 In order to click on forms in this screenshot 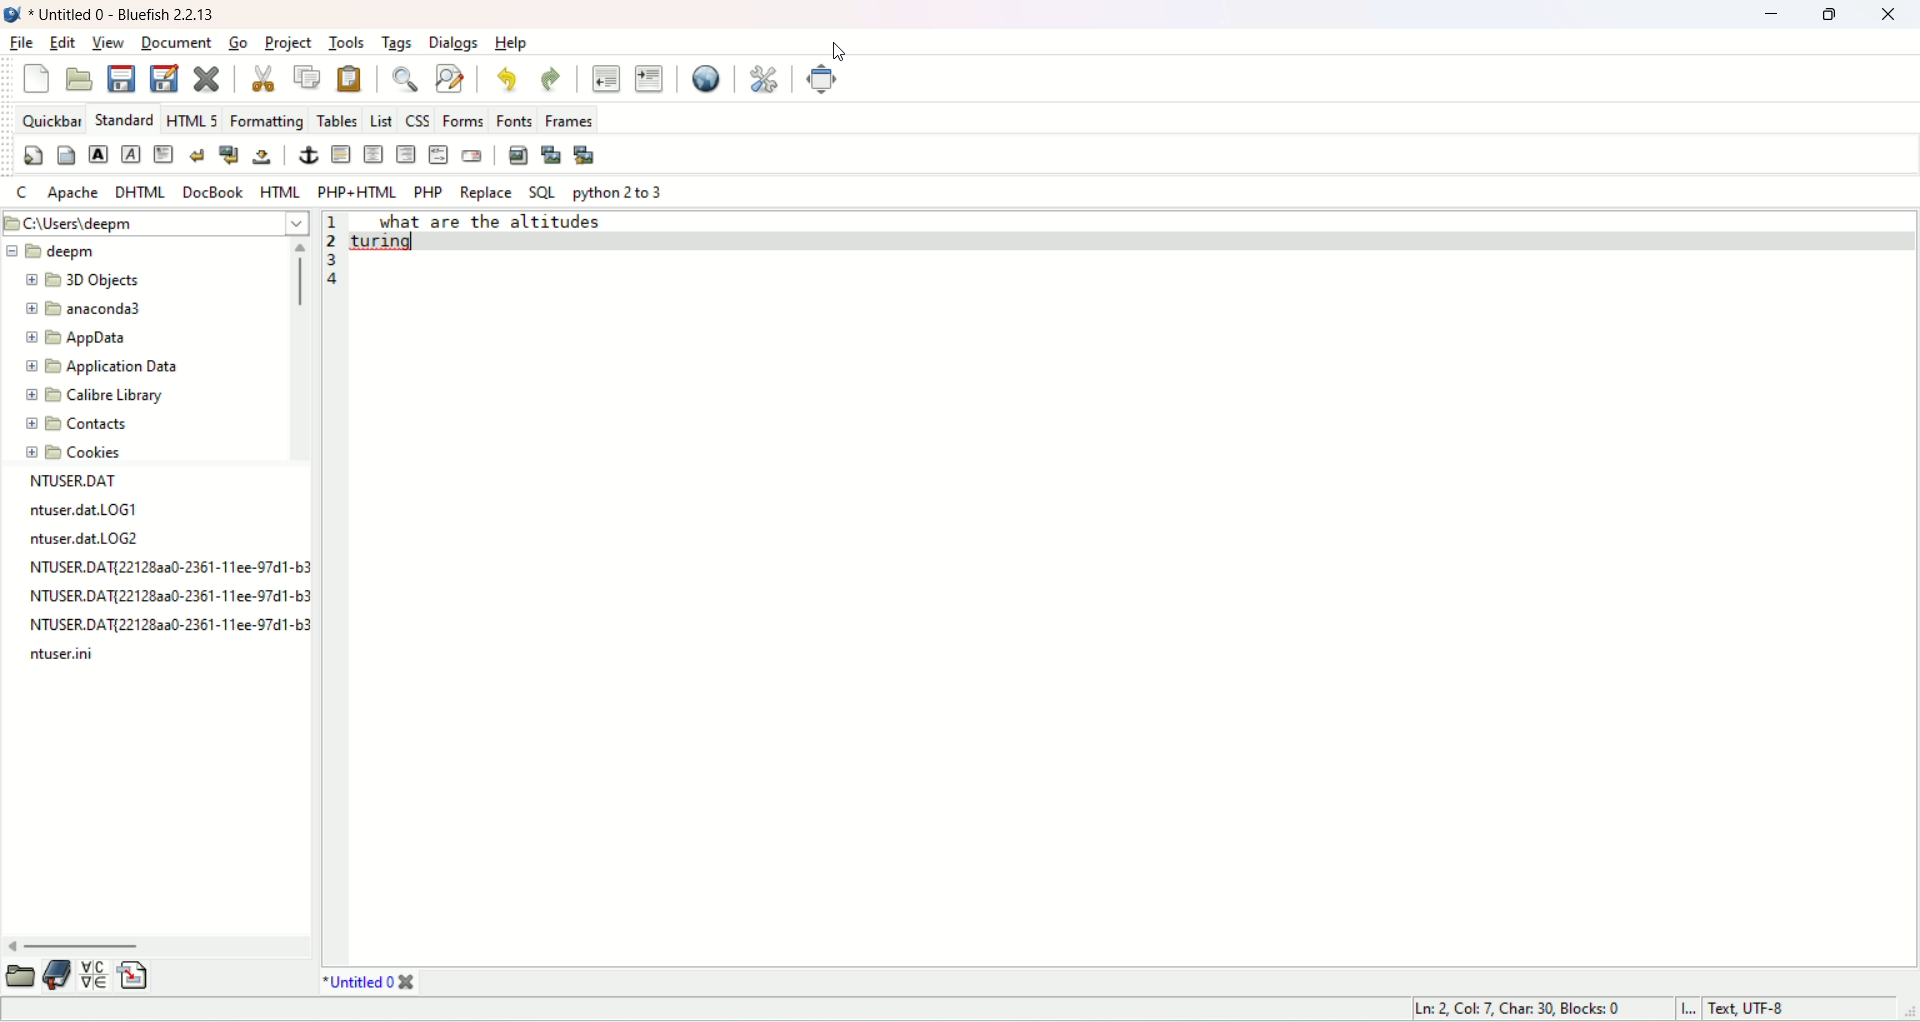, I will do `click(463, 121)`.